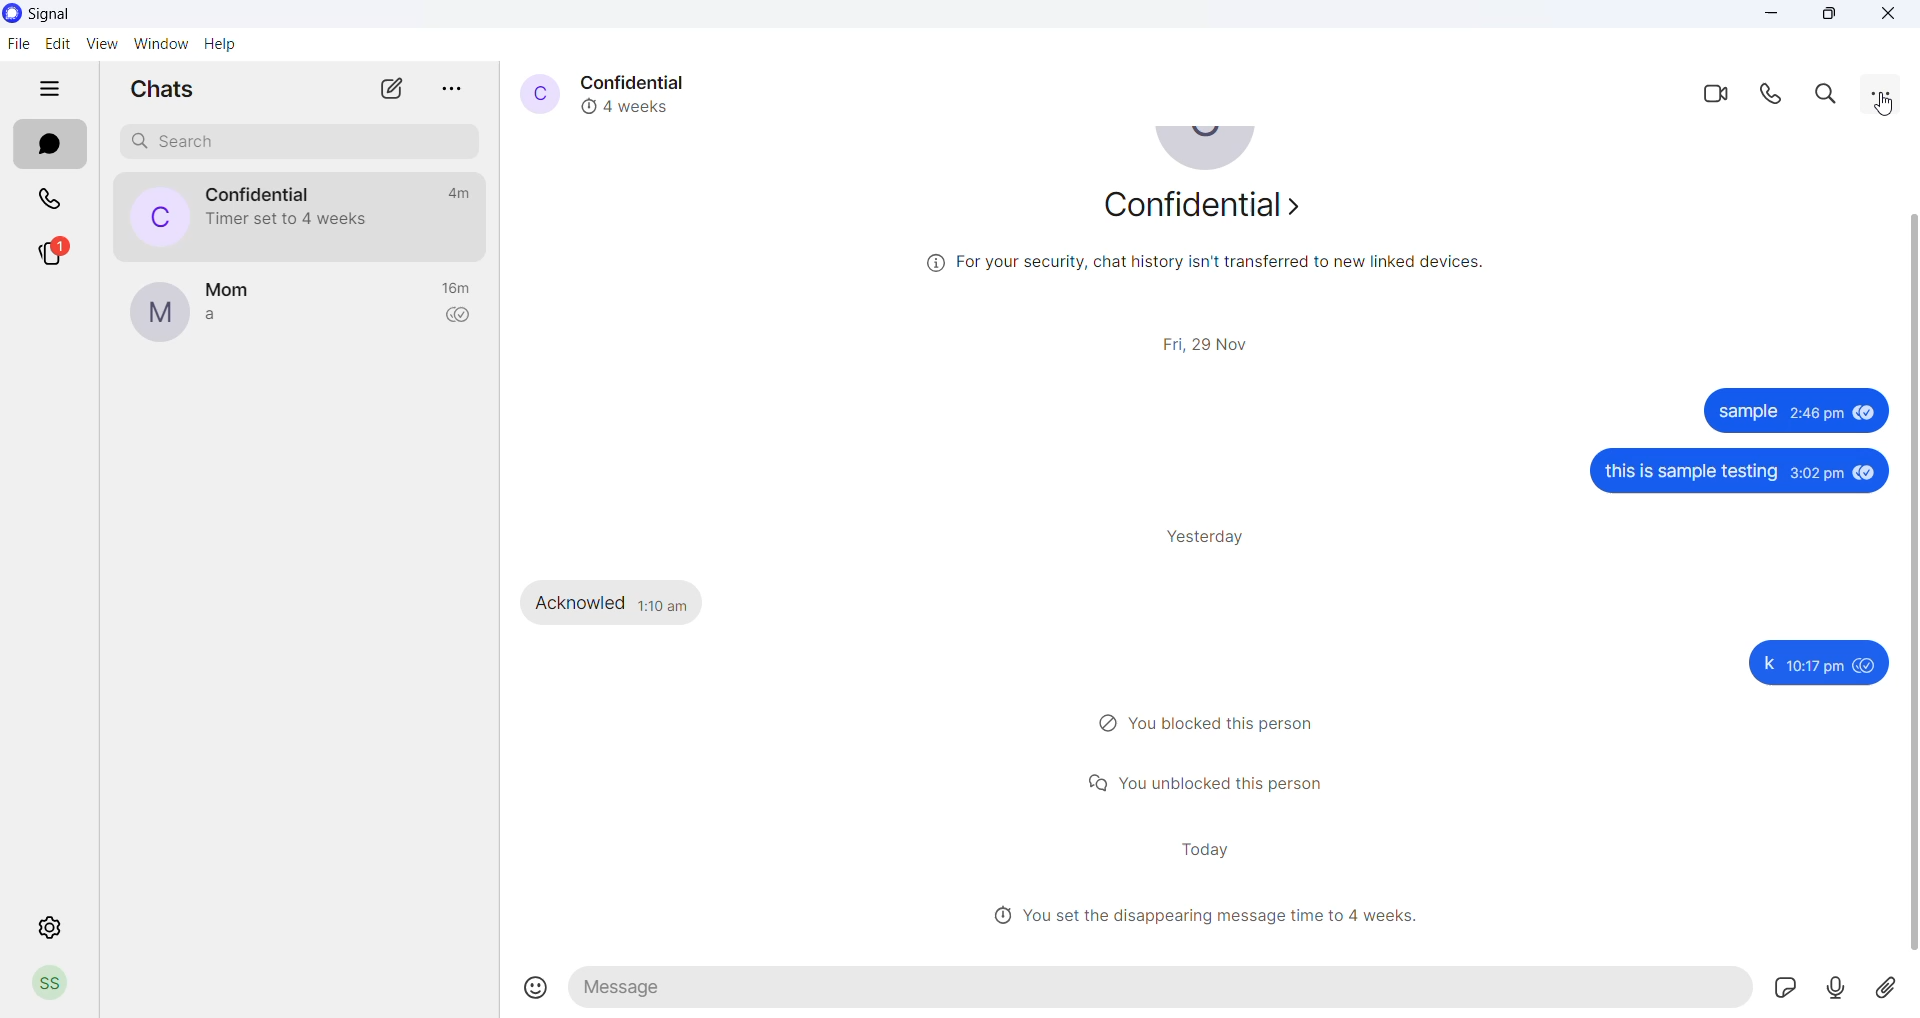 The width and height of the screenshot is (1920, 1018). Describe the element at coordinates (154, 88) in the screenshot. I see `chats heading` at that location.